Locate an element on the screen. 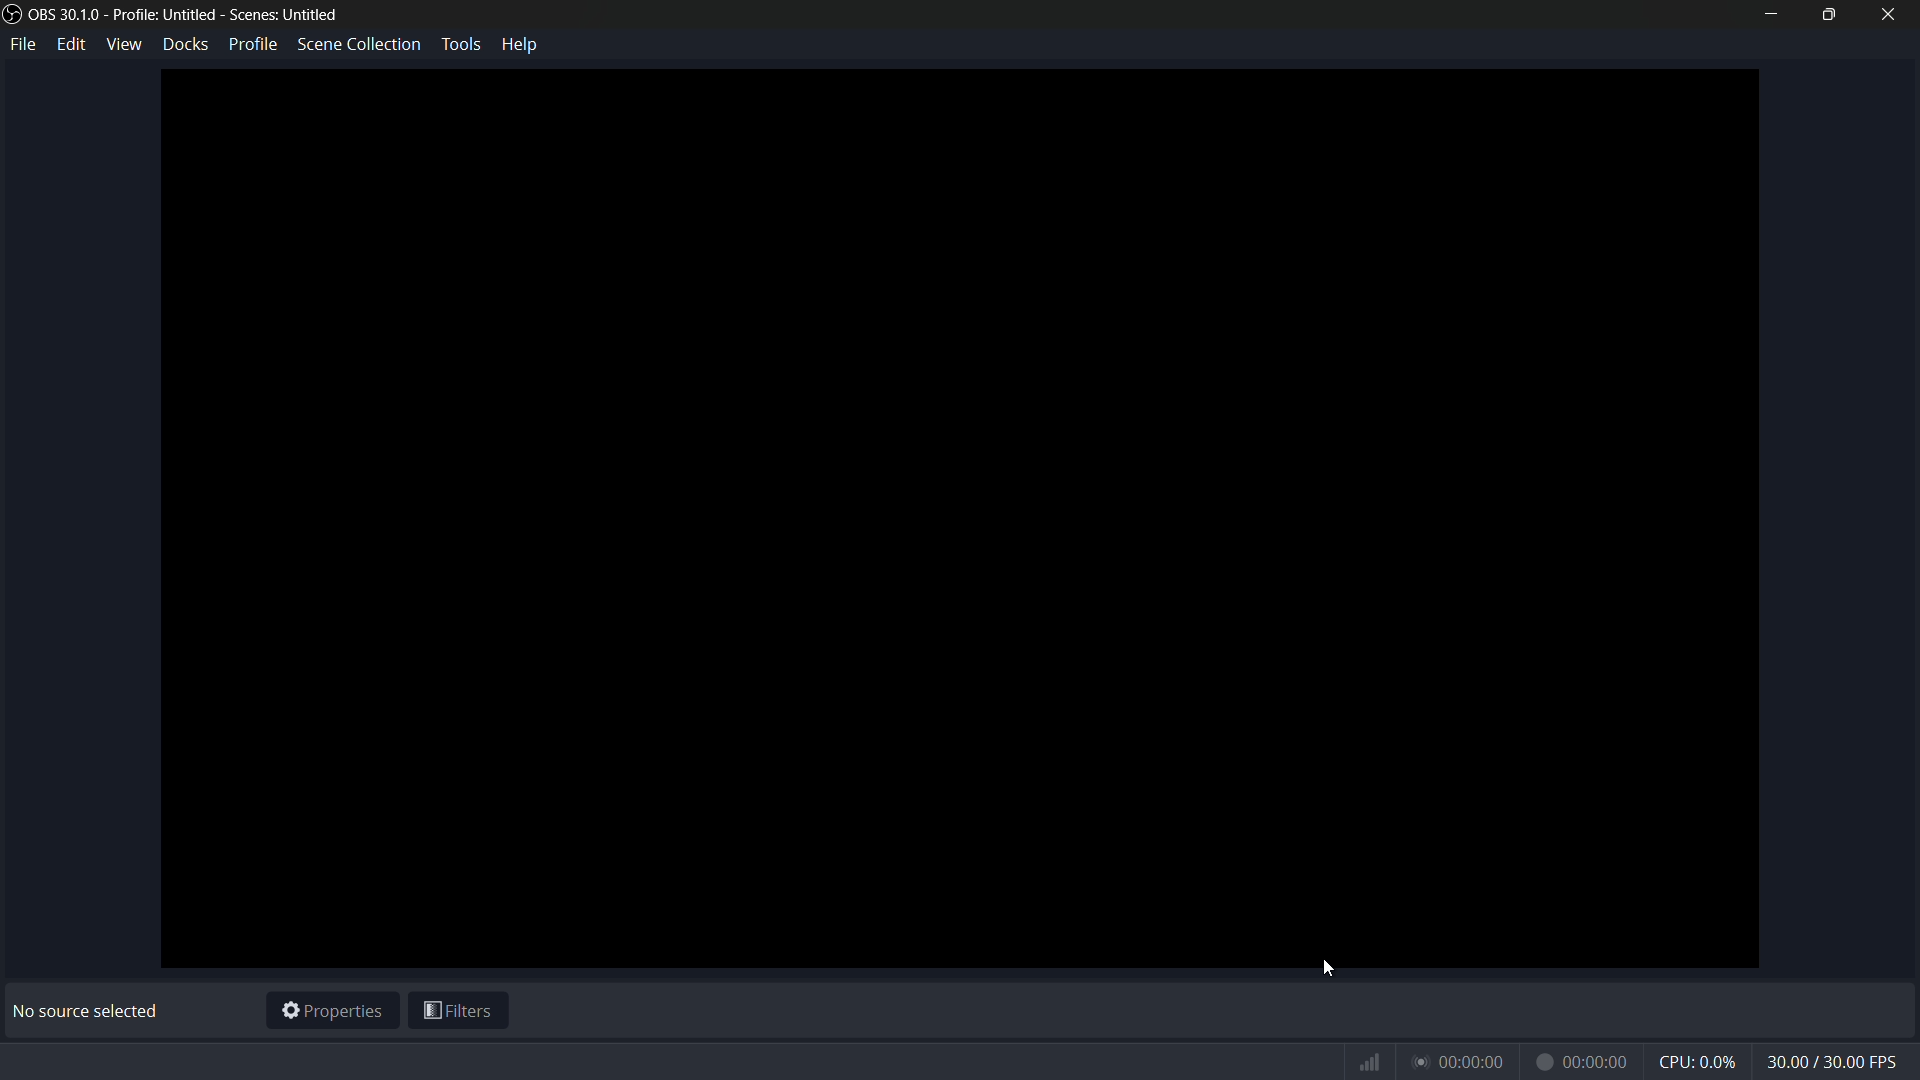 This screenshot has width=1920, height=1080. No source selected is located at coordinates (91, 1011).